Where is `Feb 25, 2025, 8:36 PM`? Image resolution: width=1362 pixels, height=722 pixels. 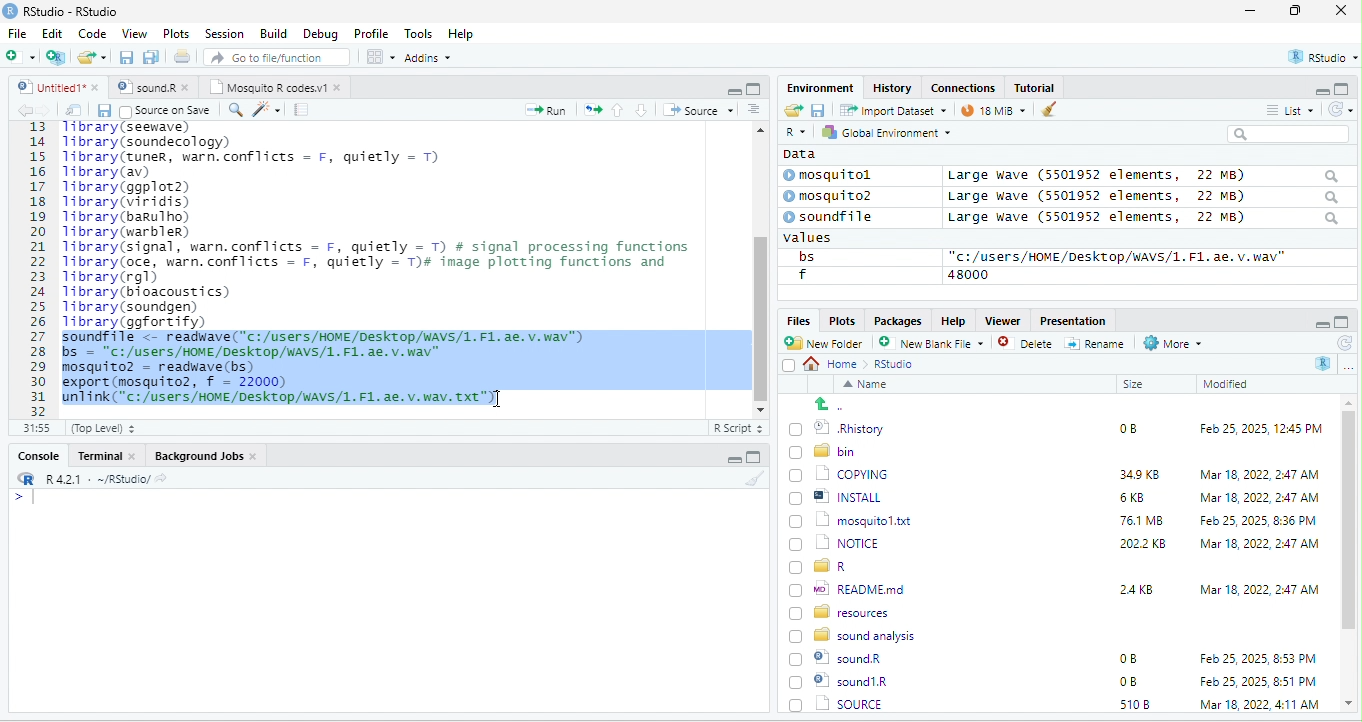
Feb 25, 2025, 8:36 PM is located at coordinates (1254, 520).